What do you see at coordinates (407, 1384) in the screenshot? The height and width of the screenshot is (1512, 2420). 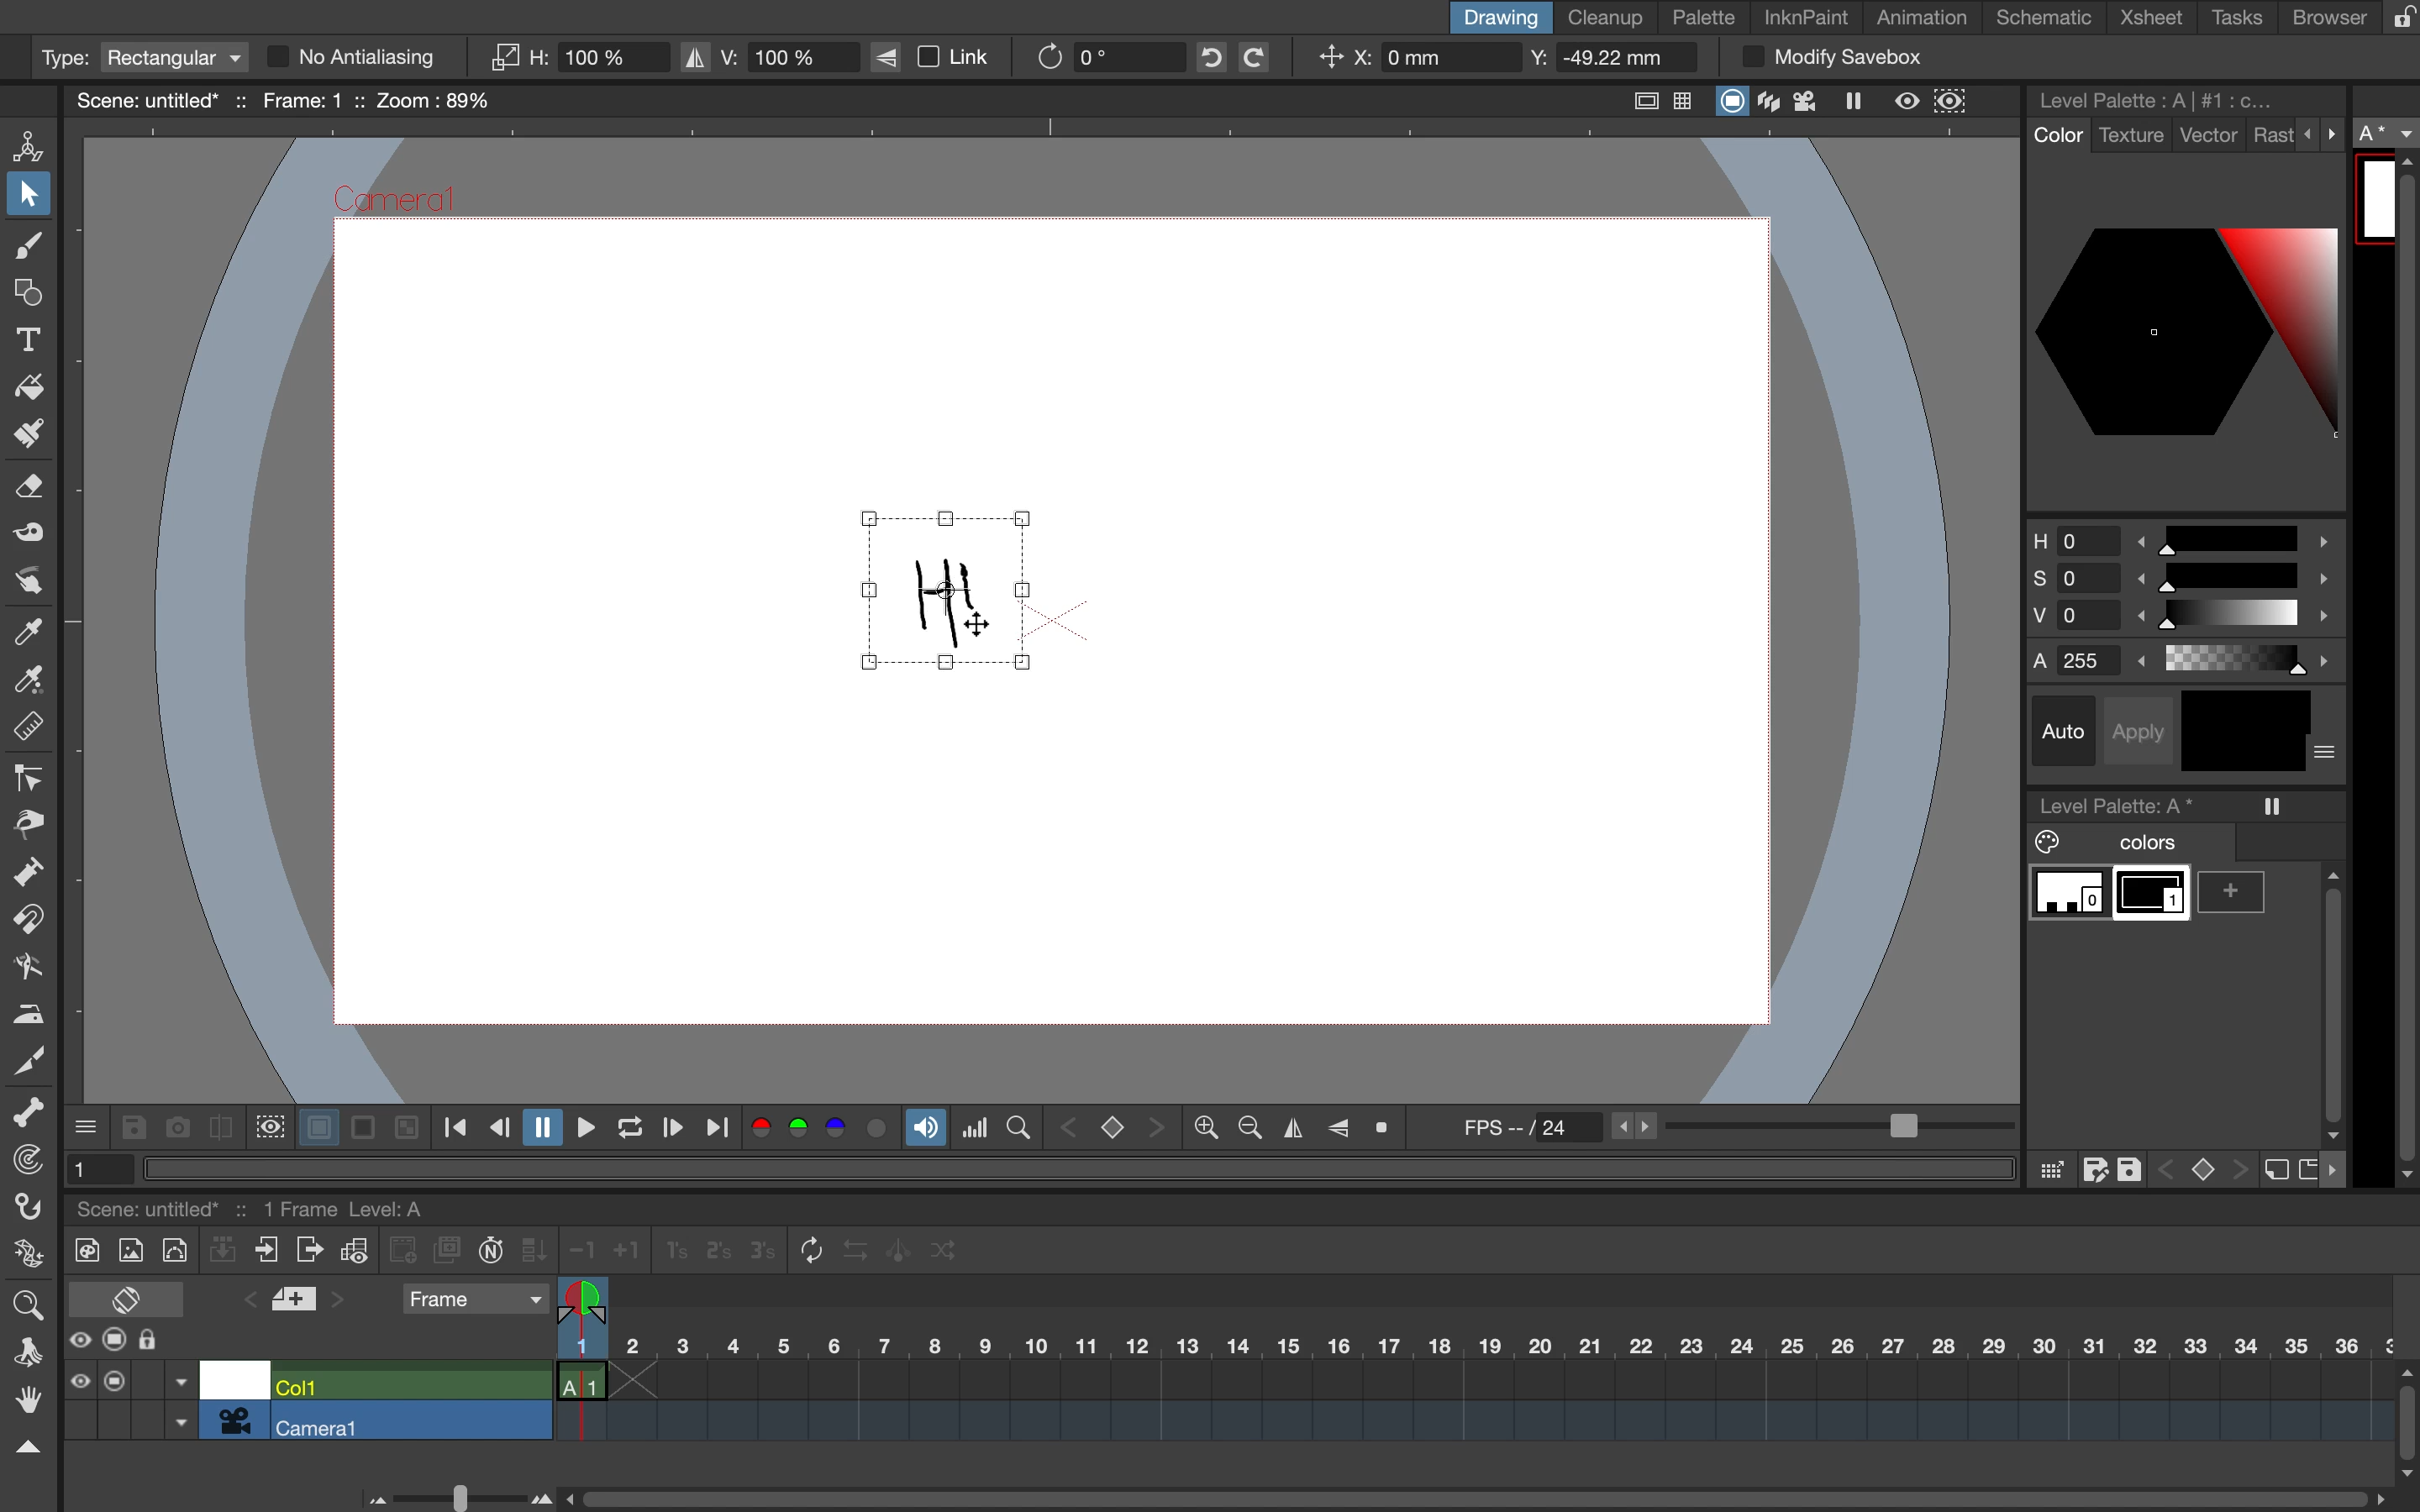 I see `col 1` at bounding box center [407, 1384].